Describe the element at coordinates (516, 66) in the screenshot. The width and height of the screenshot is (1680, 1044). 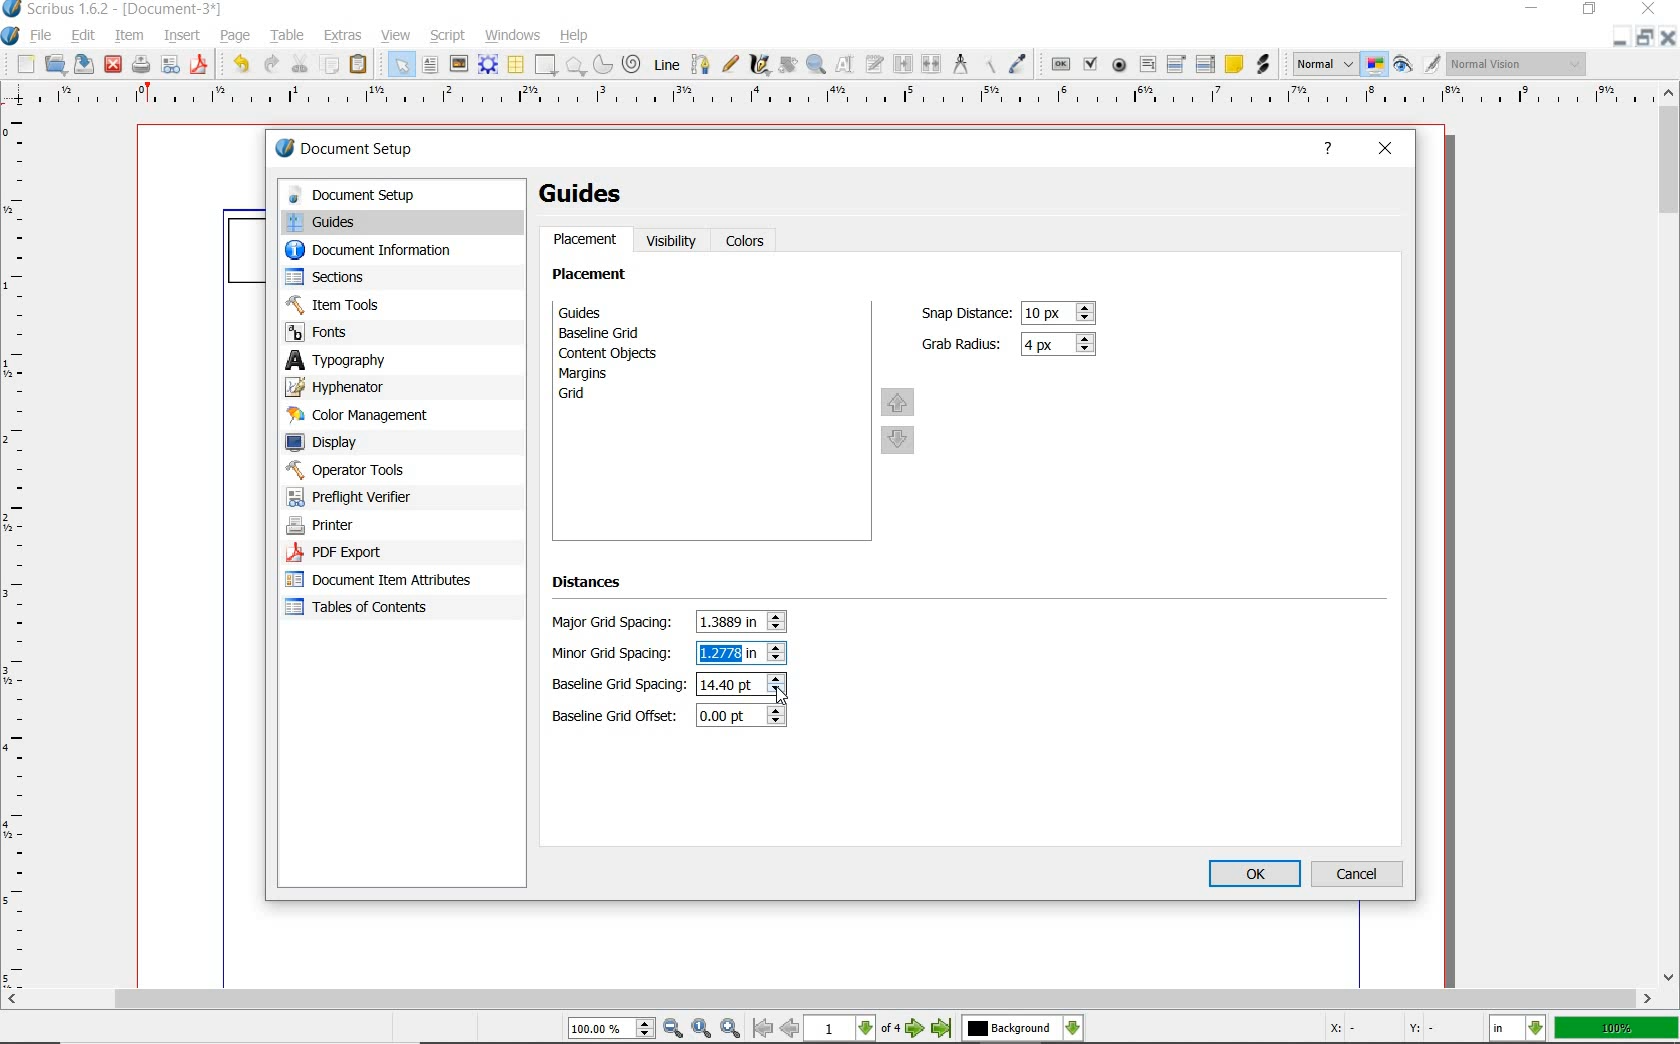
I see `table` at that location.